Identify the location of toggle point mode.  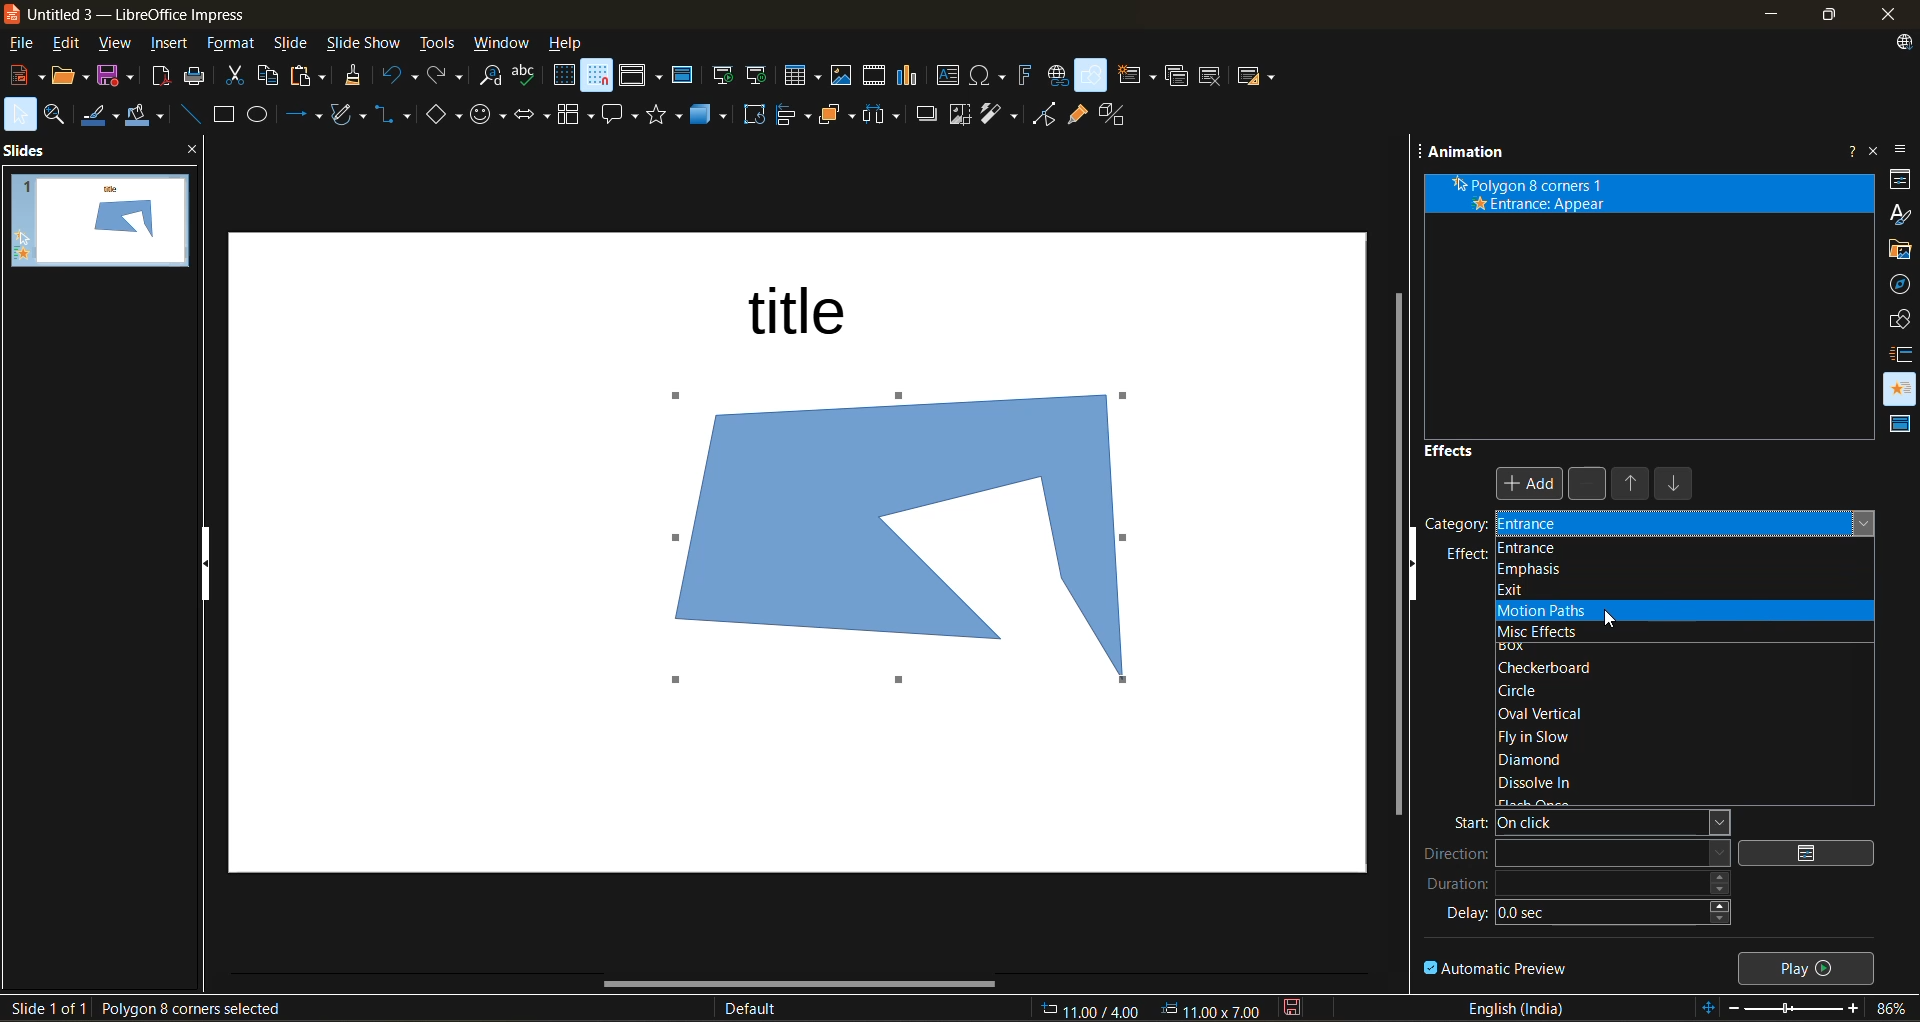
(1045, 115).